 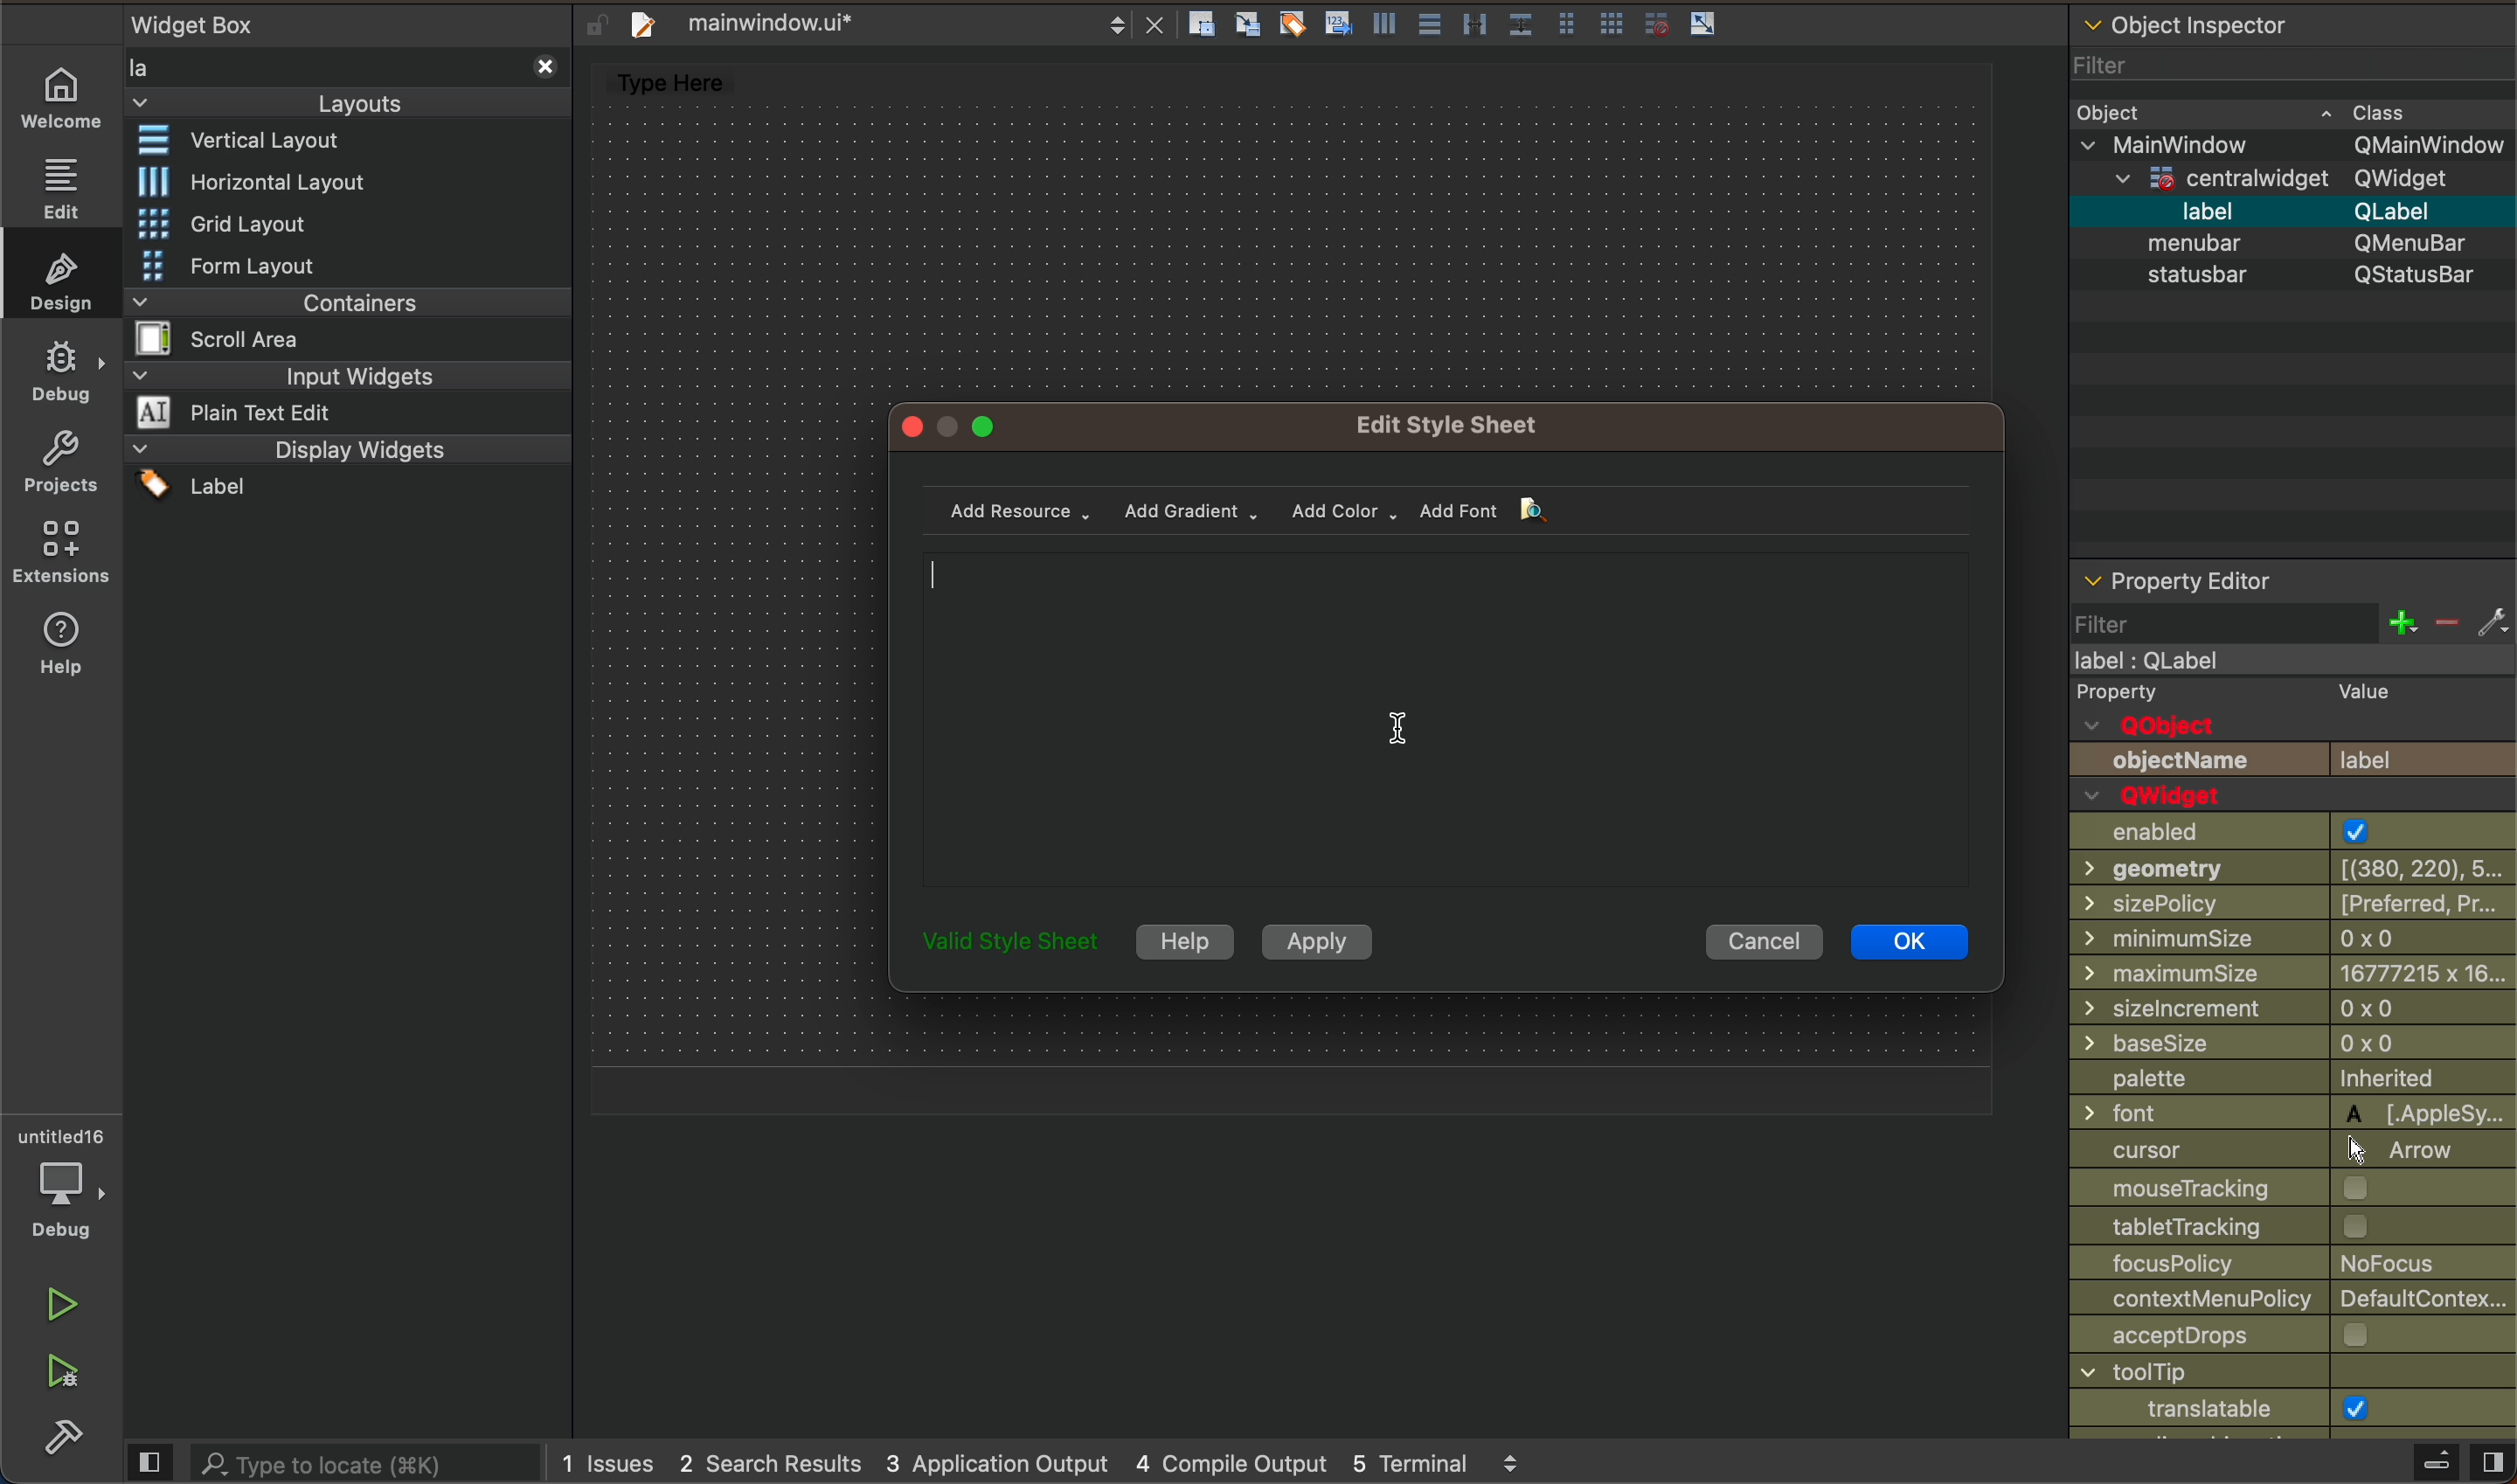 What do you see at coordinates (62, 97) in the screenshot?
I see `welcome` at bounding box center [62, 97].